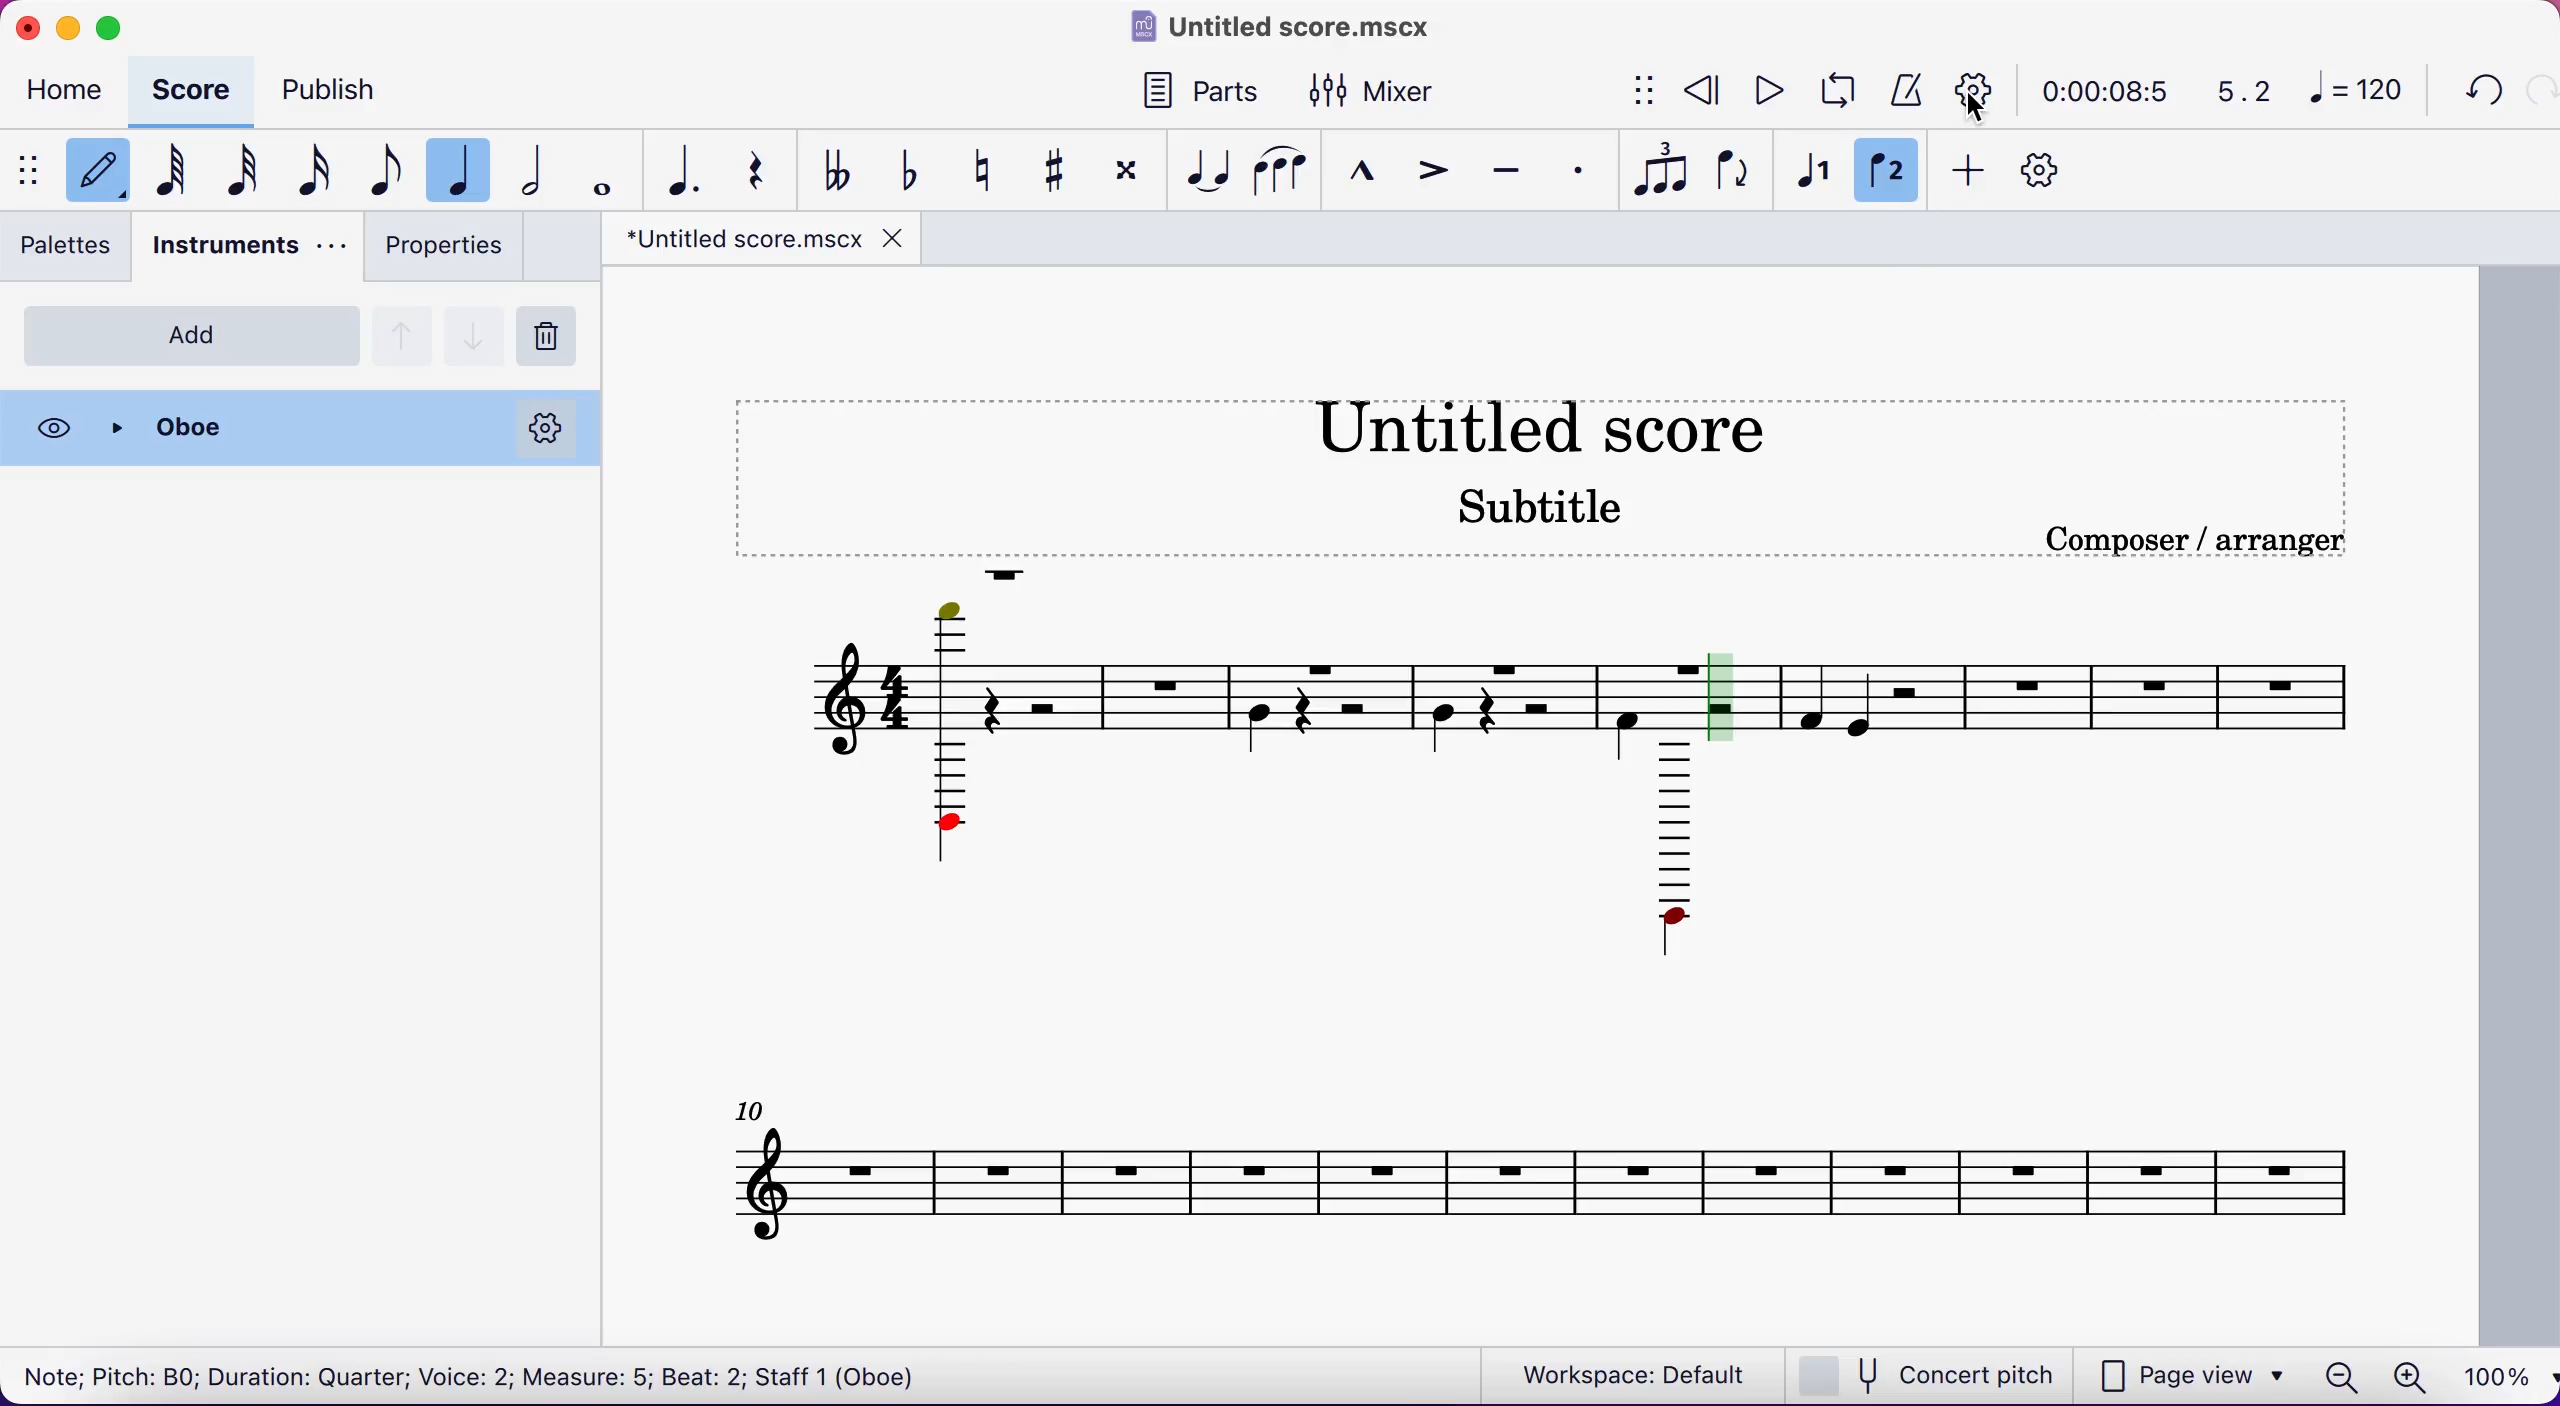 The image size is (2560, 1406). I want to click on play, so click(1768, 88).